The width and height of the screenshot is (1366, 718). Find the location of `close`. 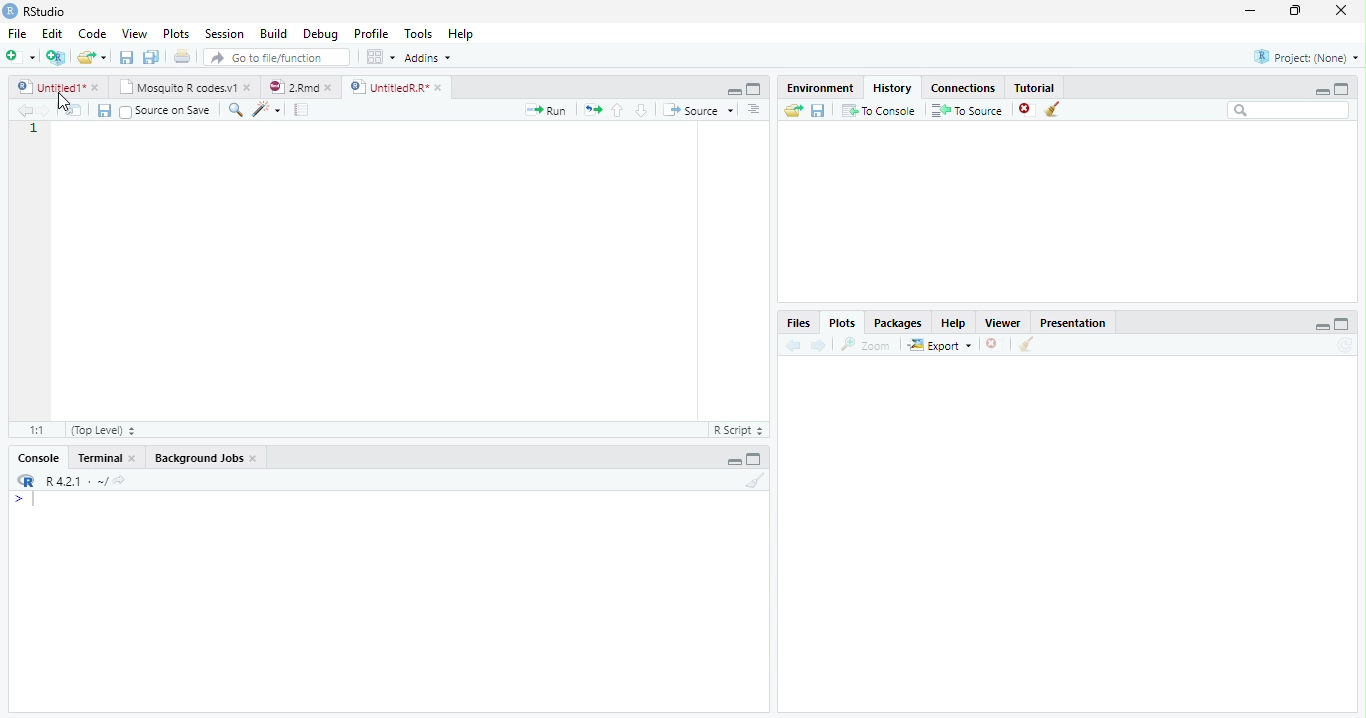

close is located at coordinates (133, 458).